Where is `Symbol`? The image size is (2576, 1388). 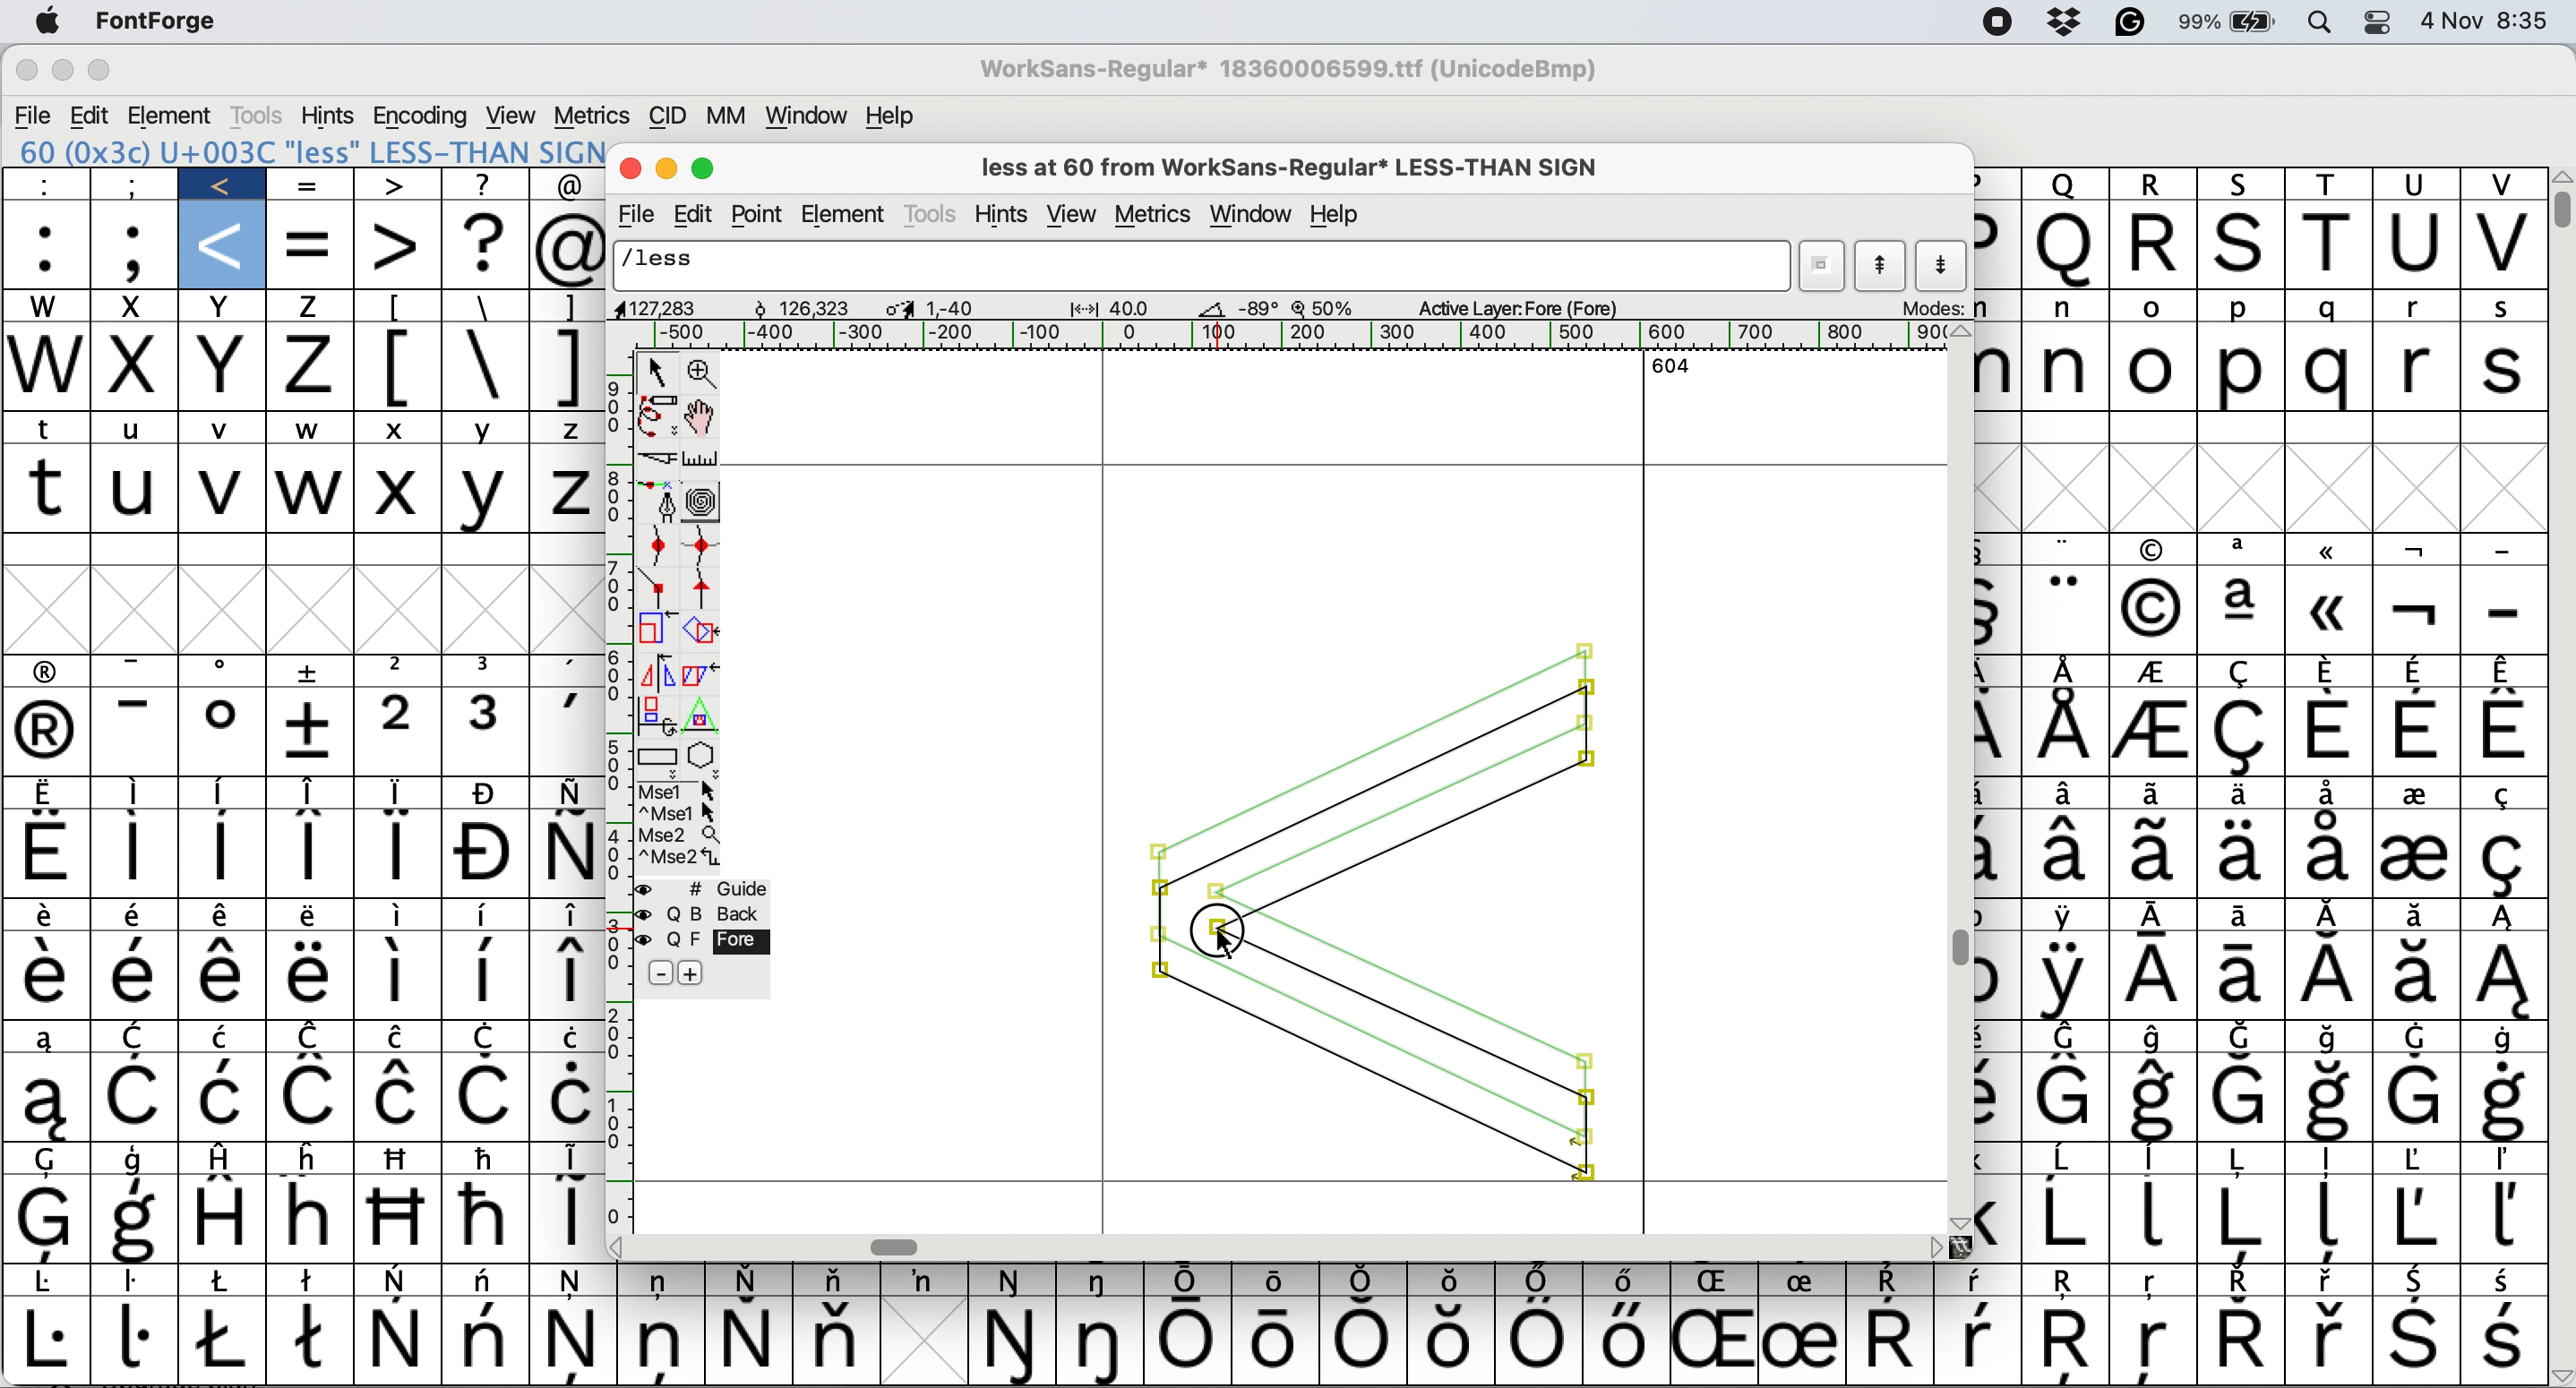
Symbol is located at coordinates (831, 1339).